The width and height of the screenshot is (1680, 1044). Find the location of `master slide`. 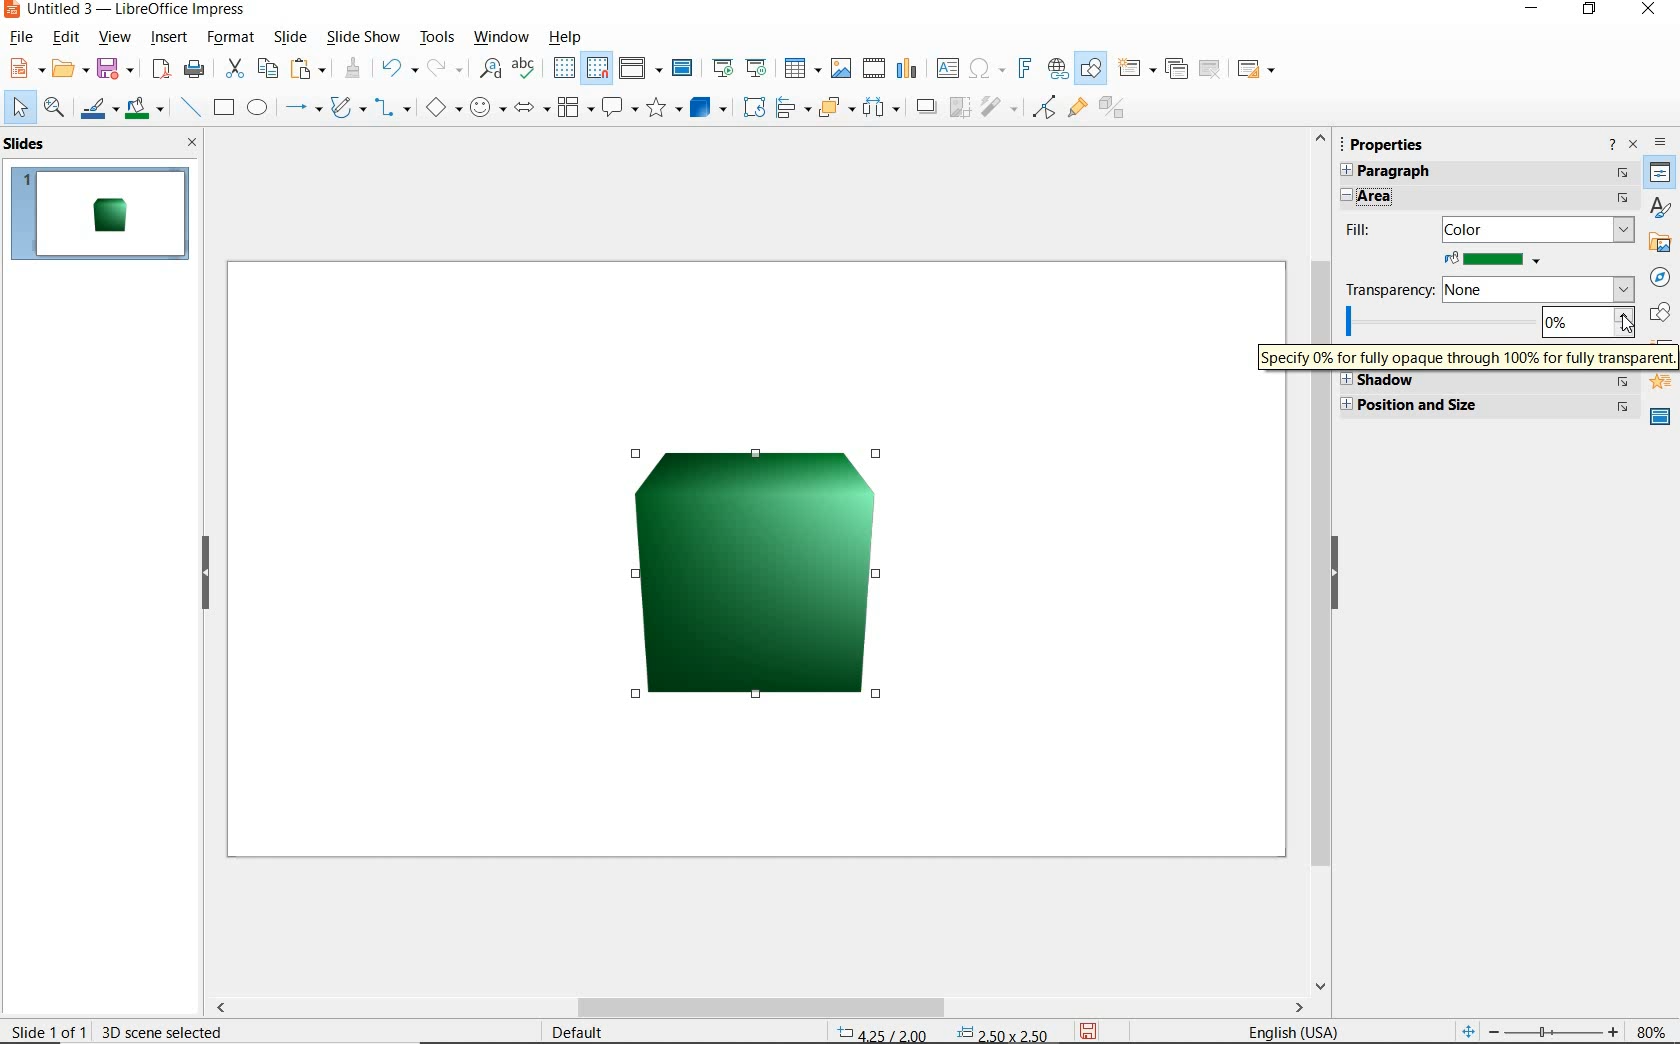

master slide is located at coordinates (683, 69).